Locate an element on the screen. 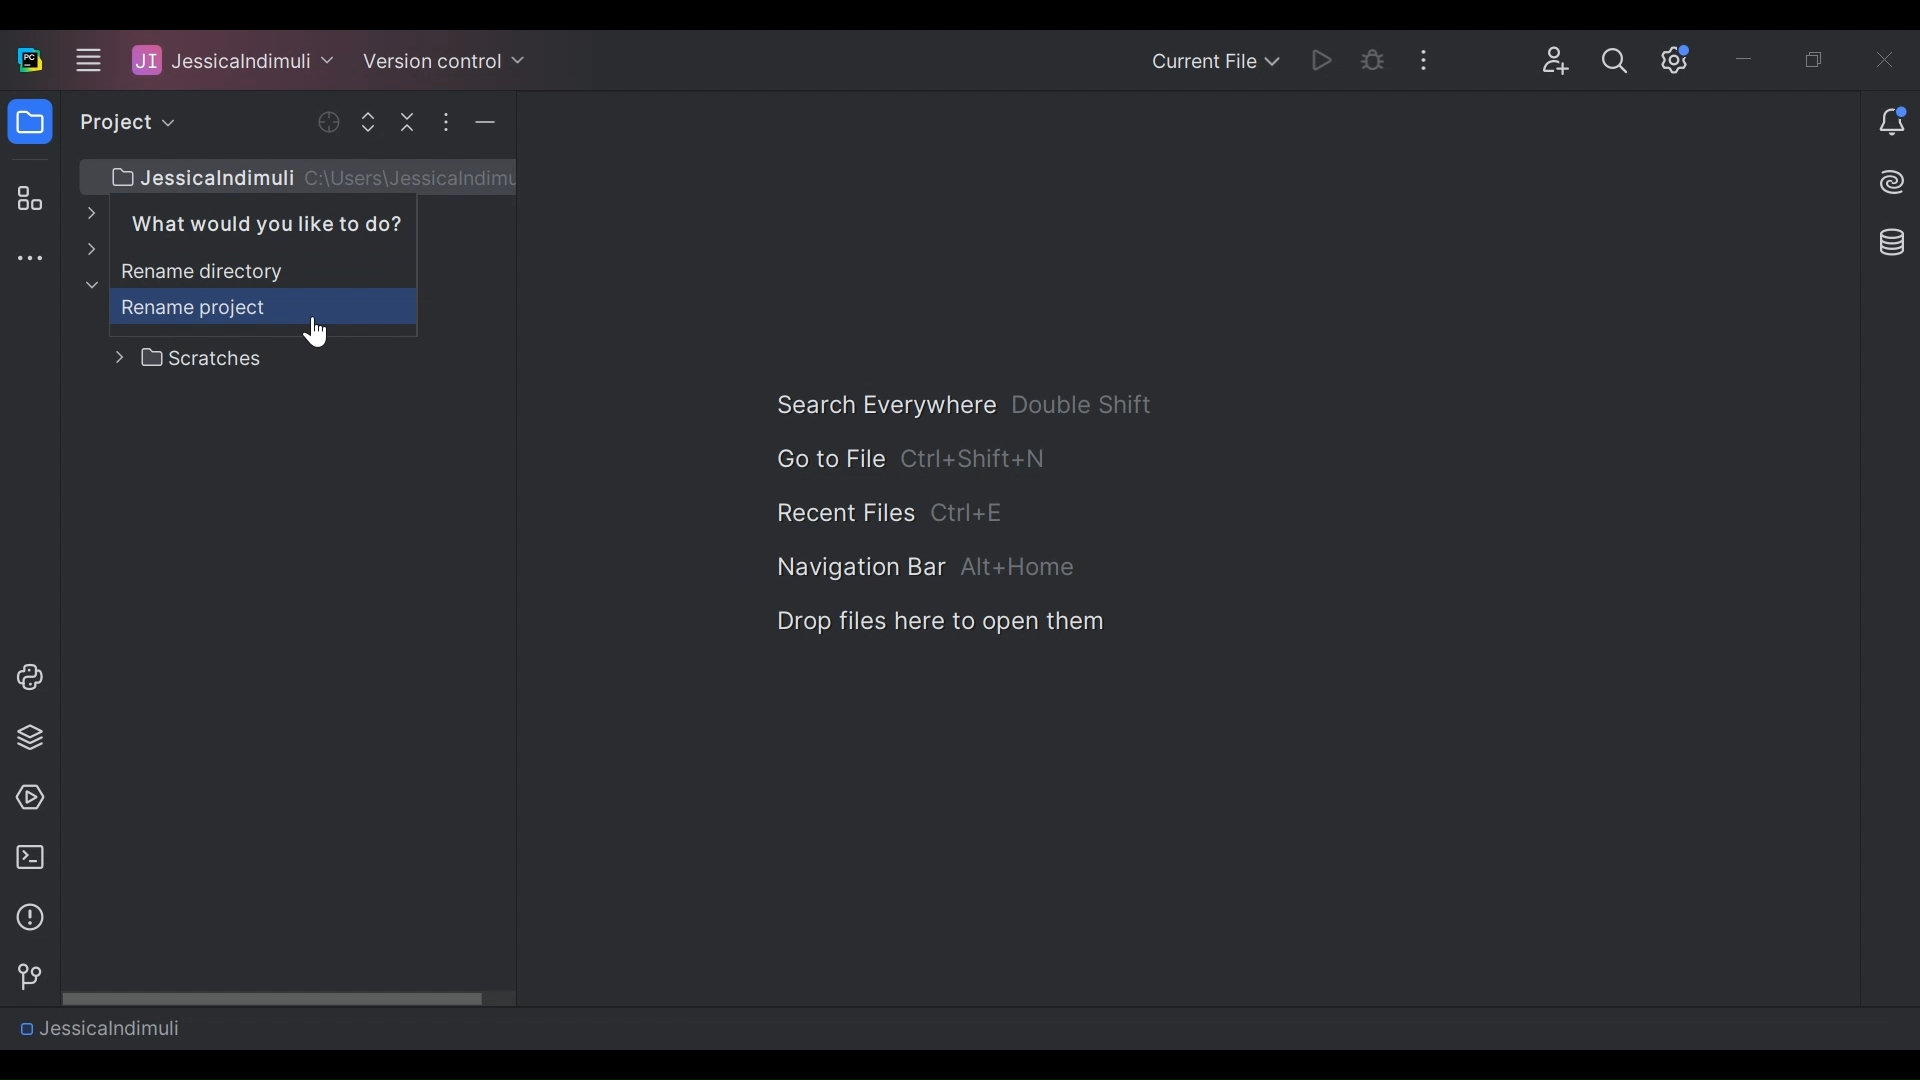  Drop Files here to open them is located at coordinates (938, 622).